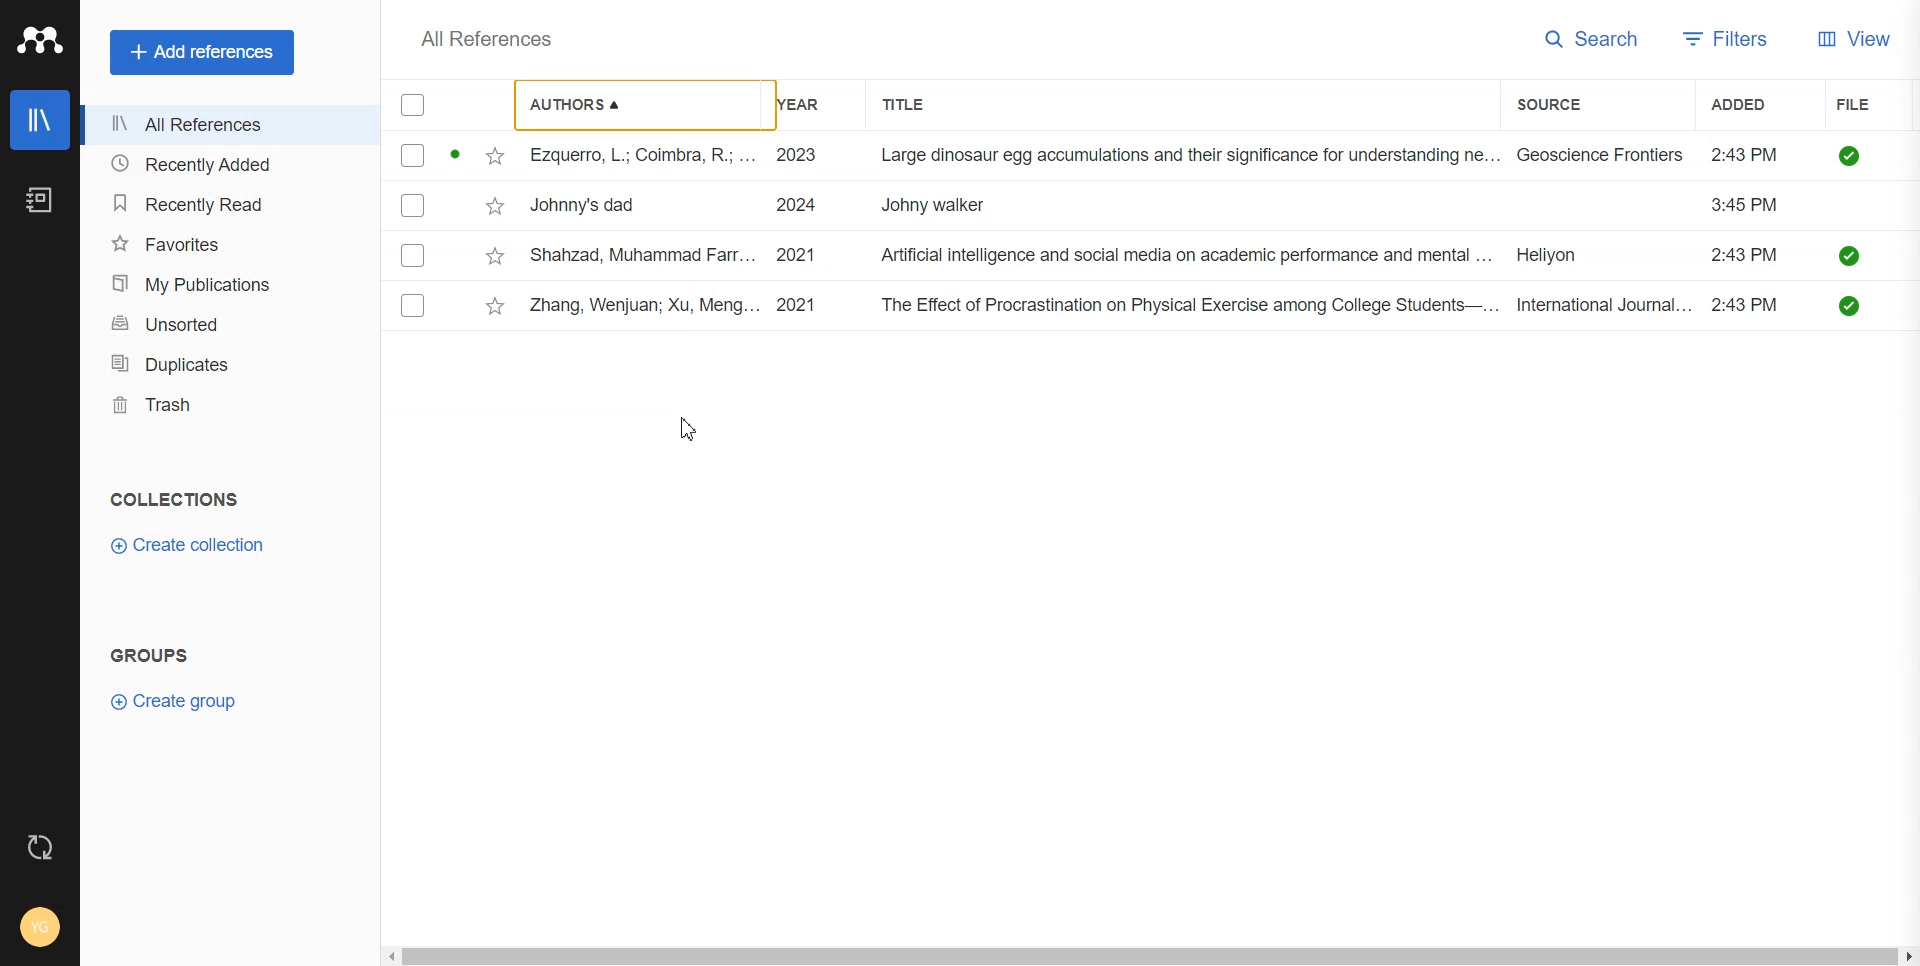 The height and width of the screenshot is (966, 1920). What do you see at coordinates (201, 51) in the screenshot?
I see `Add Preferences` at bounding box center [201, 51].